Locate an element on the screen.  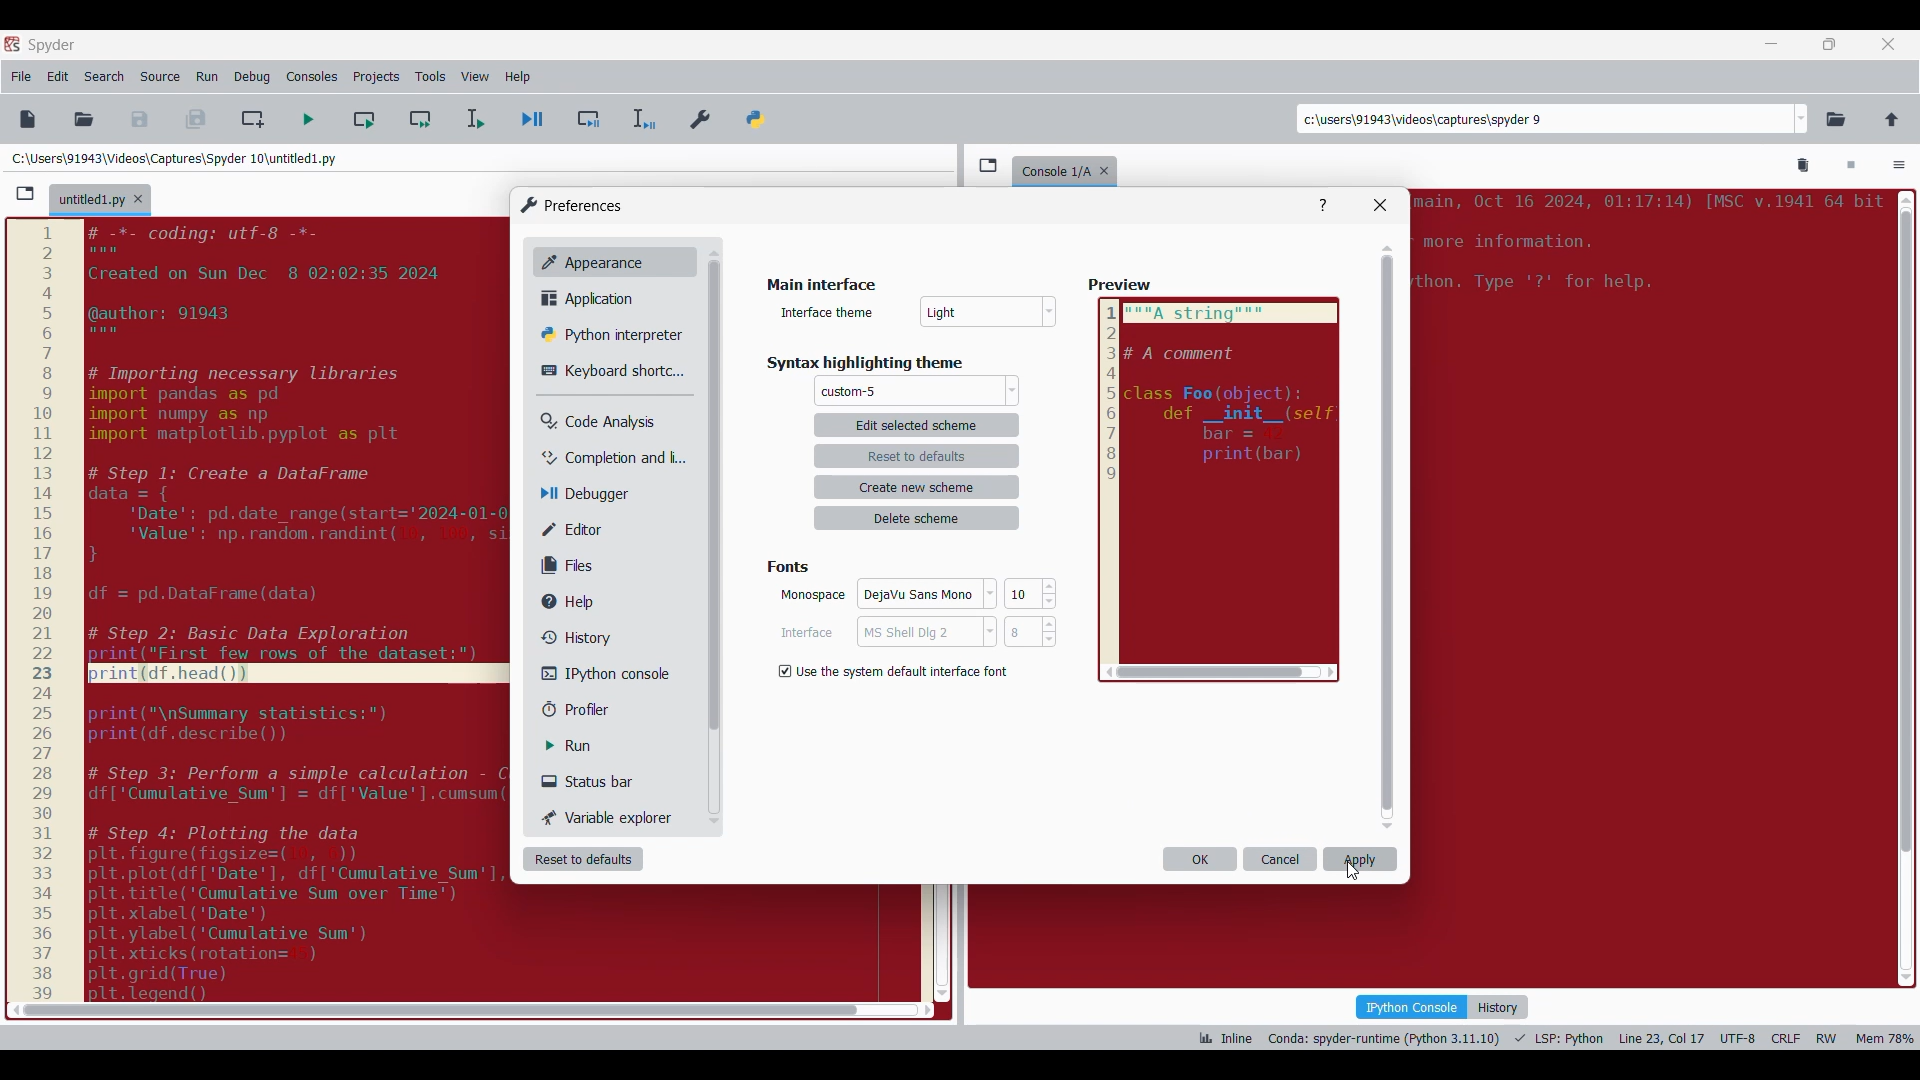
View menu is located at coordinates (475, 77).